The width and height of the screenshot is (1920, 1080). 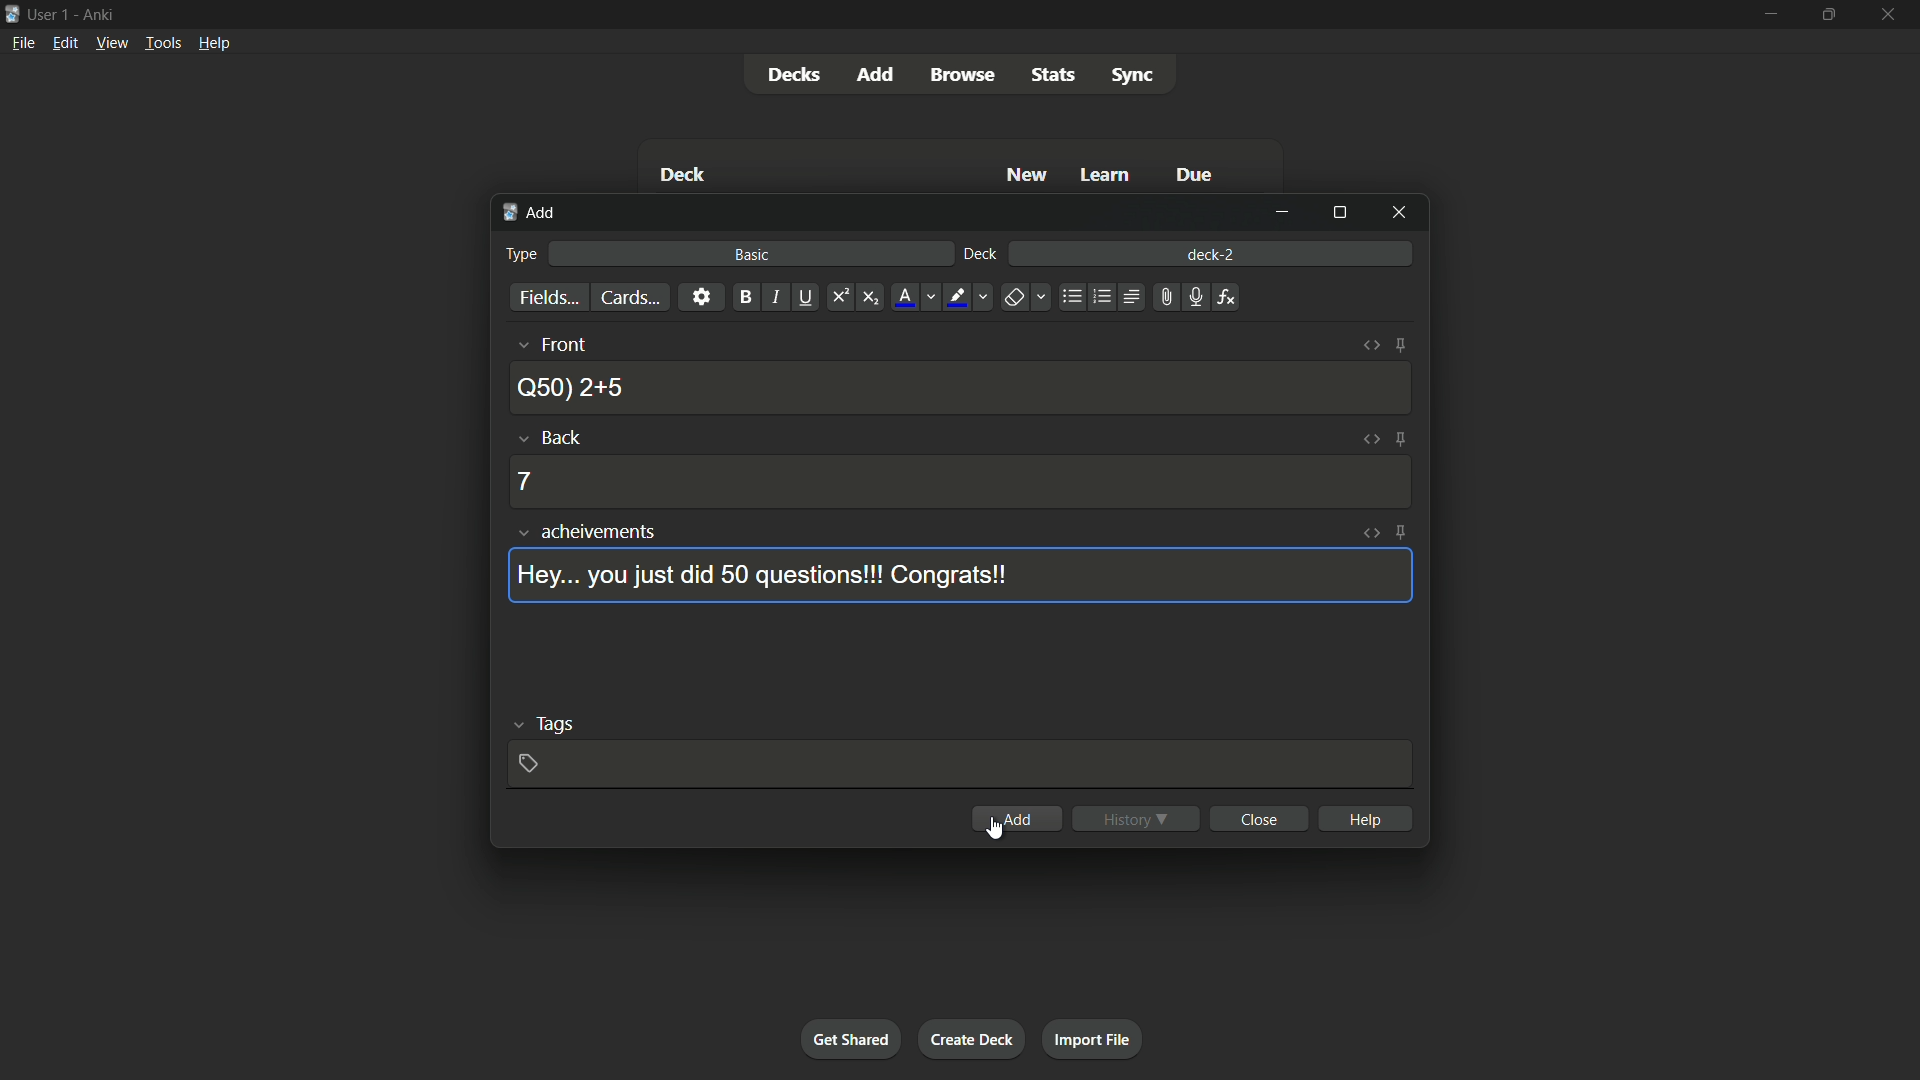 I want to click on view menu, so click(x=112, y=43).